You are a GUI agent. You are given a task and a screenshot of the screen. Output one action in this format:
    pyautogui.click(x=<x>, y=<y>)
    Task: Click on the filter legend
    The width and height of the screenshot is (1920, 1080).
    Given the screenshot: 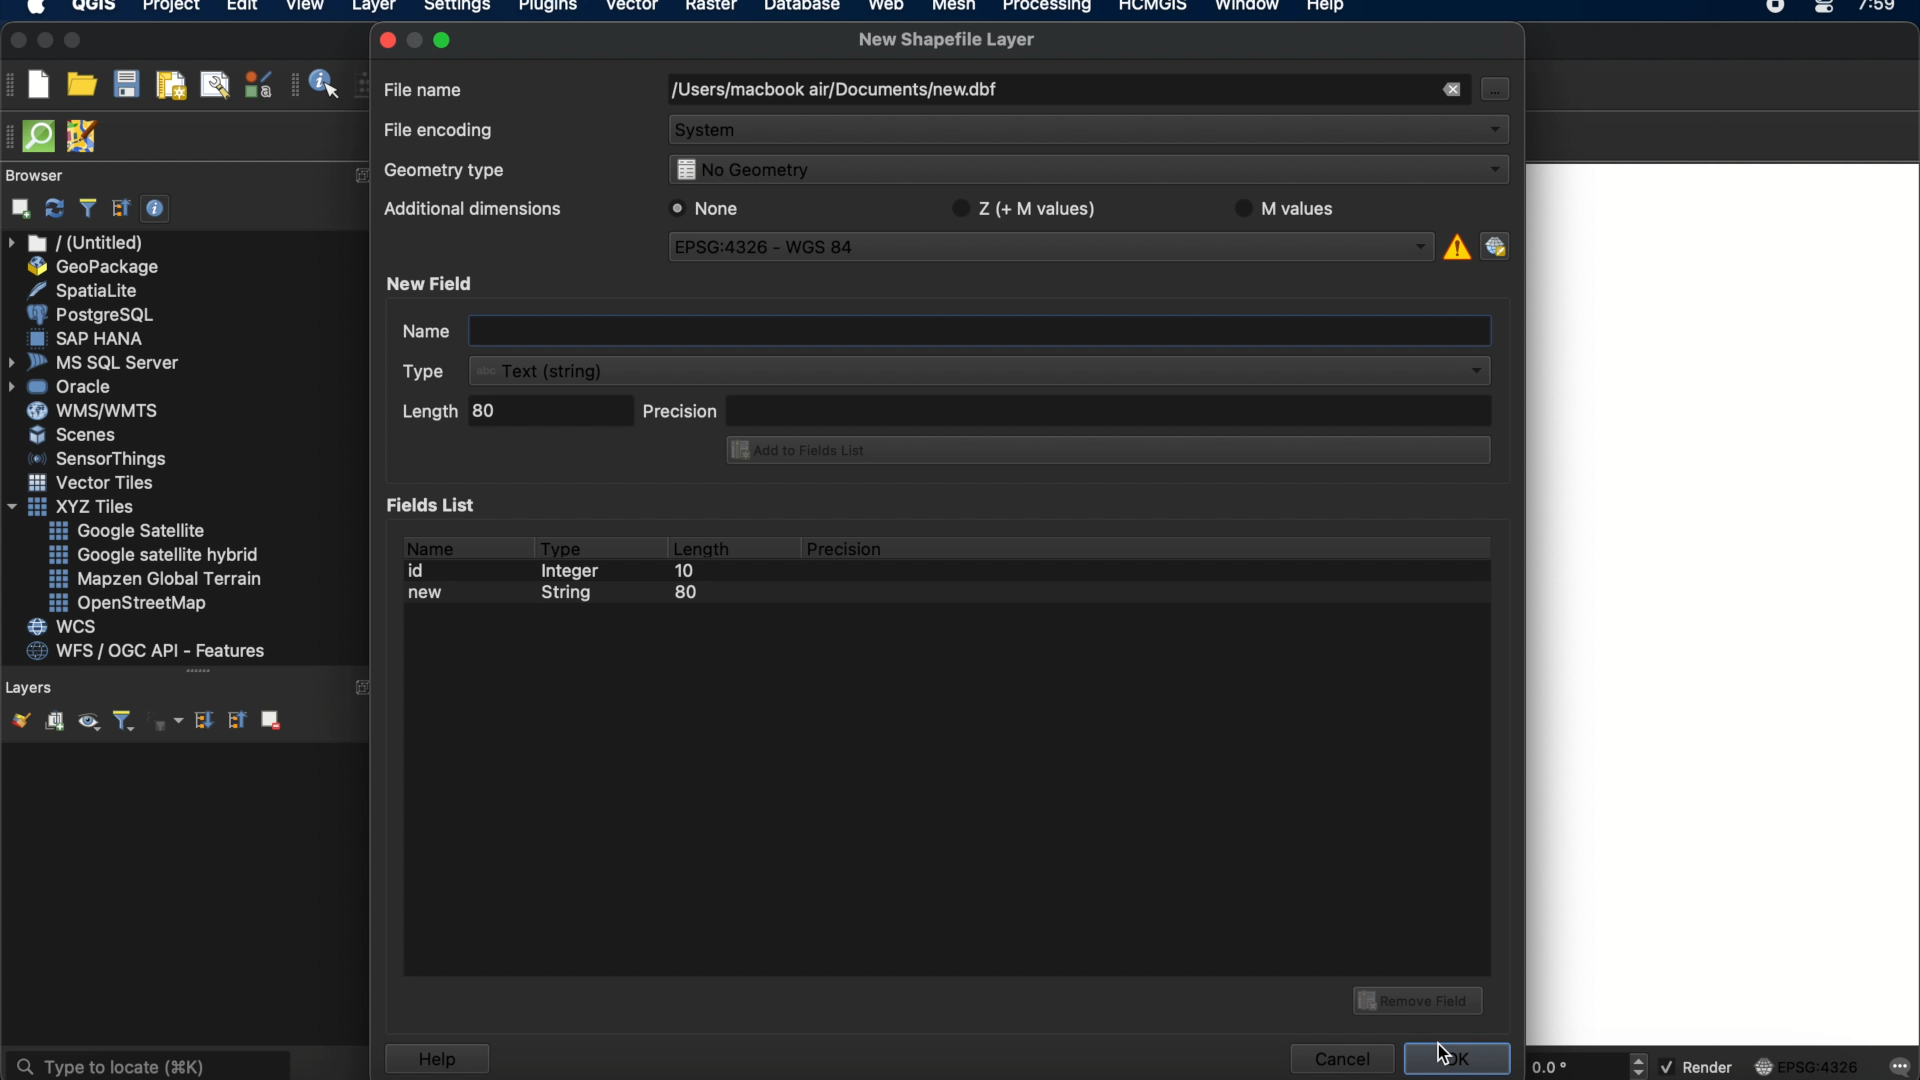 What is the action you would take?
    pyautogui.click(x=122, y=722)
    